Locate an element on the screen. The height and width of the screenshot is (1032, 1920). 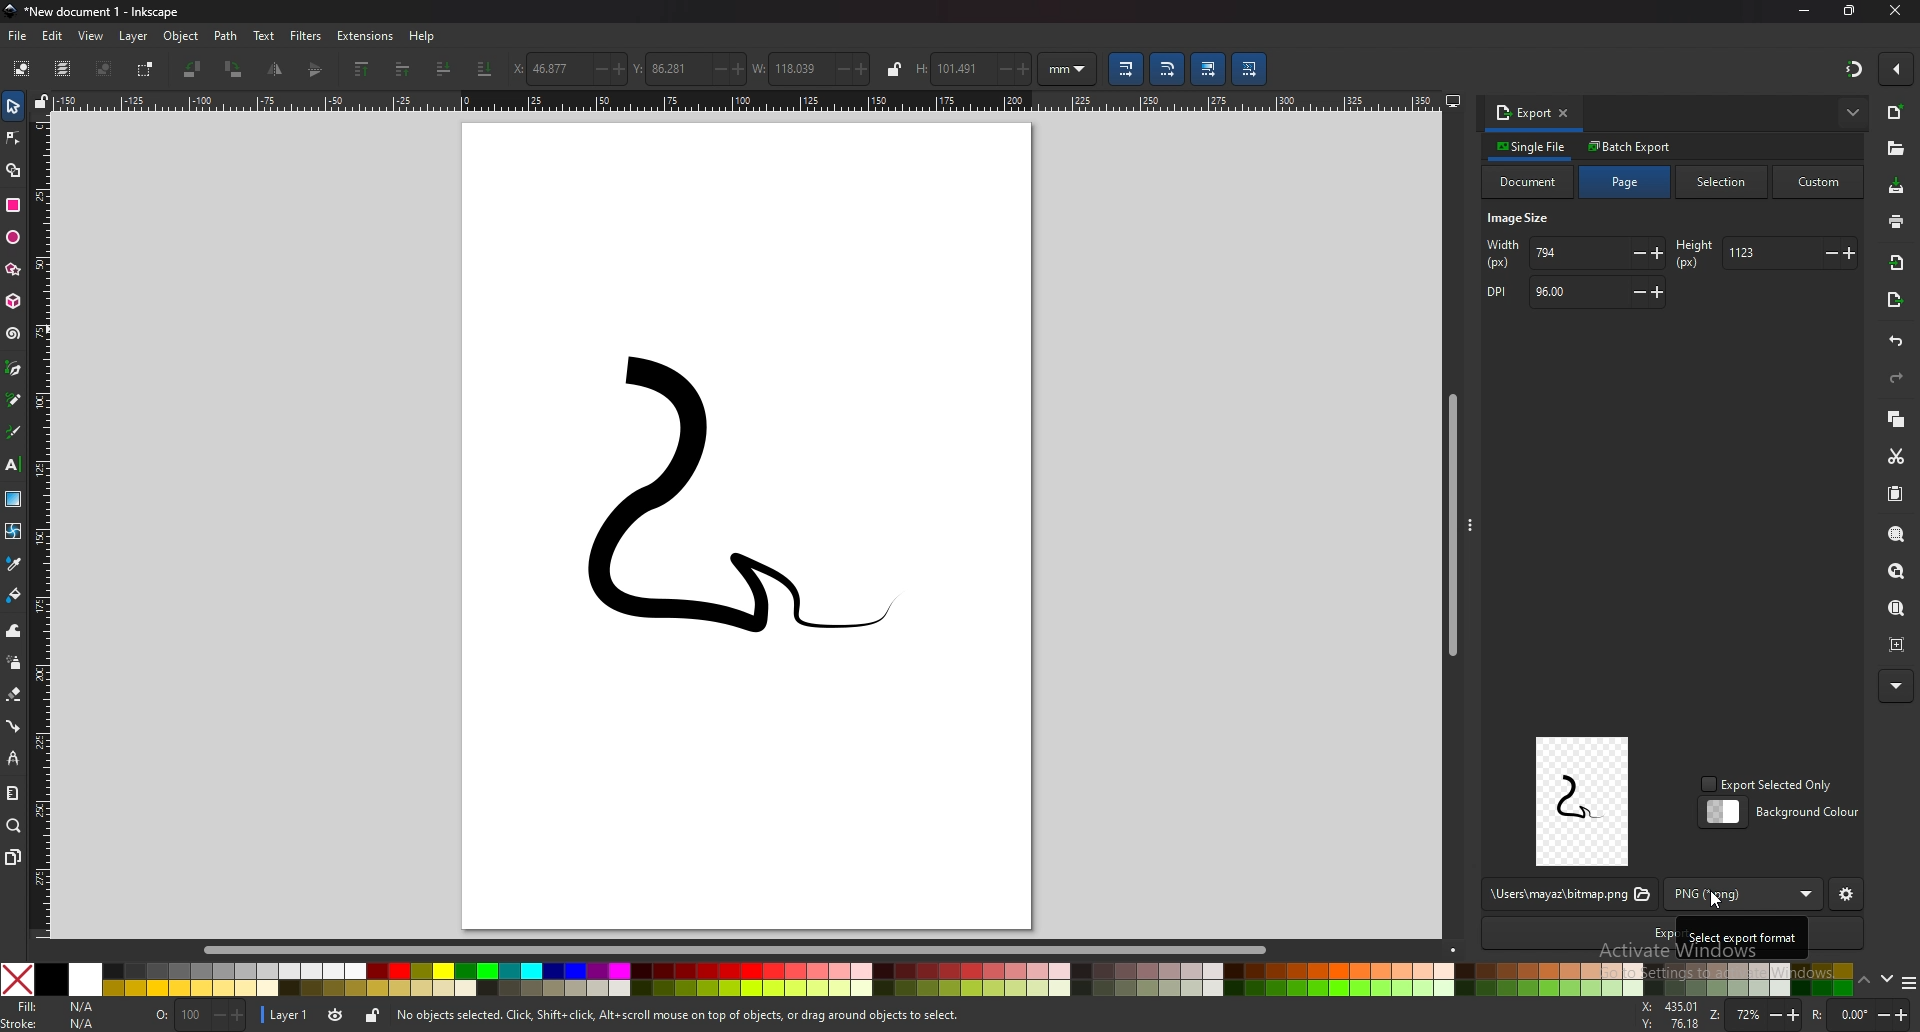
path is located at coordinates (226, 36).